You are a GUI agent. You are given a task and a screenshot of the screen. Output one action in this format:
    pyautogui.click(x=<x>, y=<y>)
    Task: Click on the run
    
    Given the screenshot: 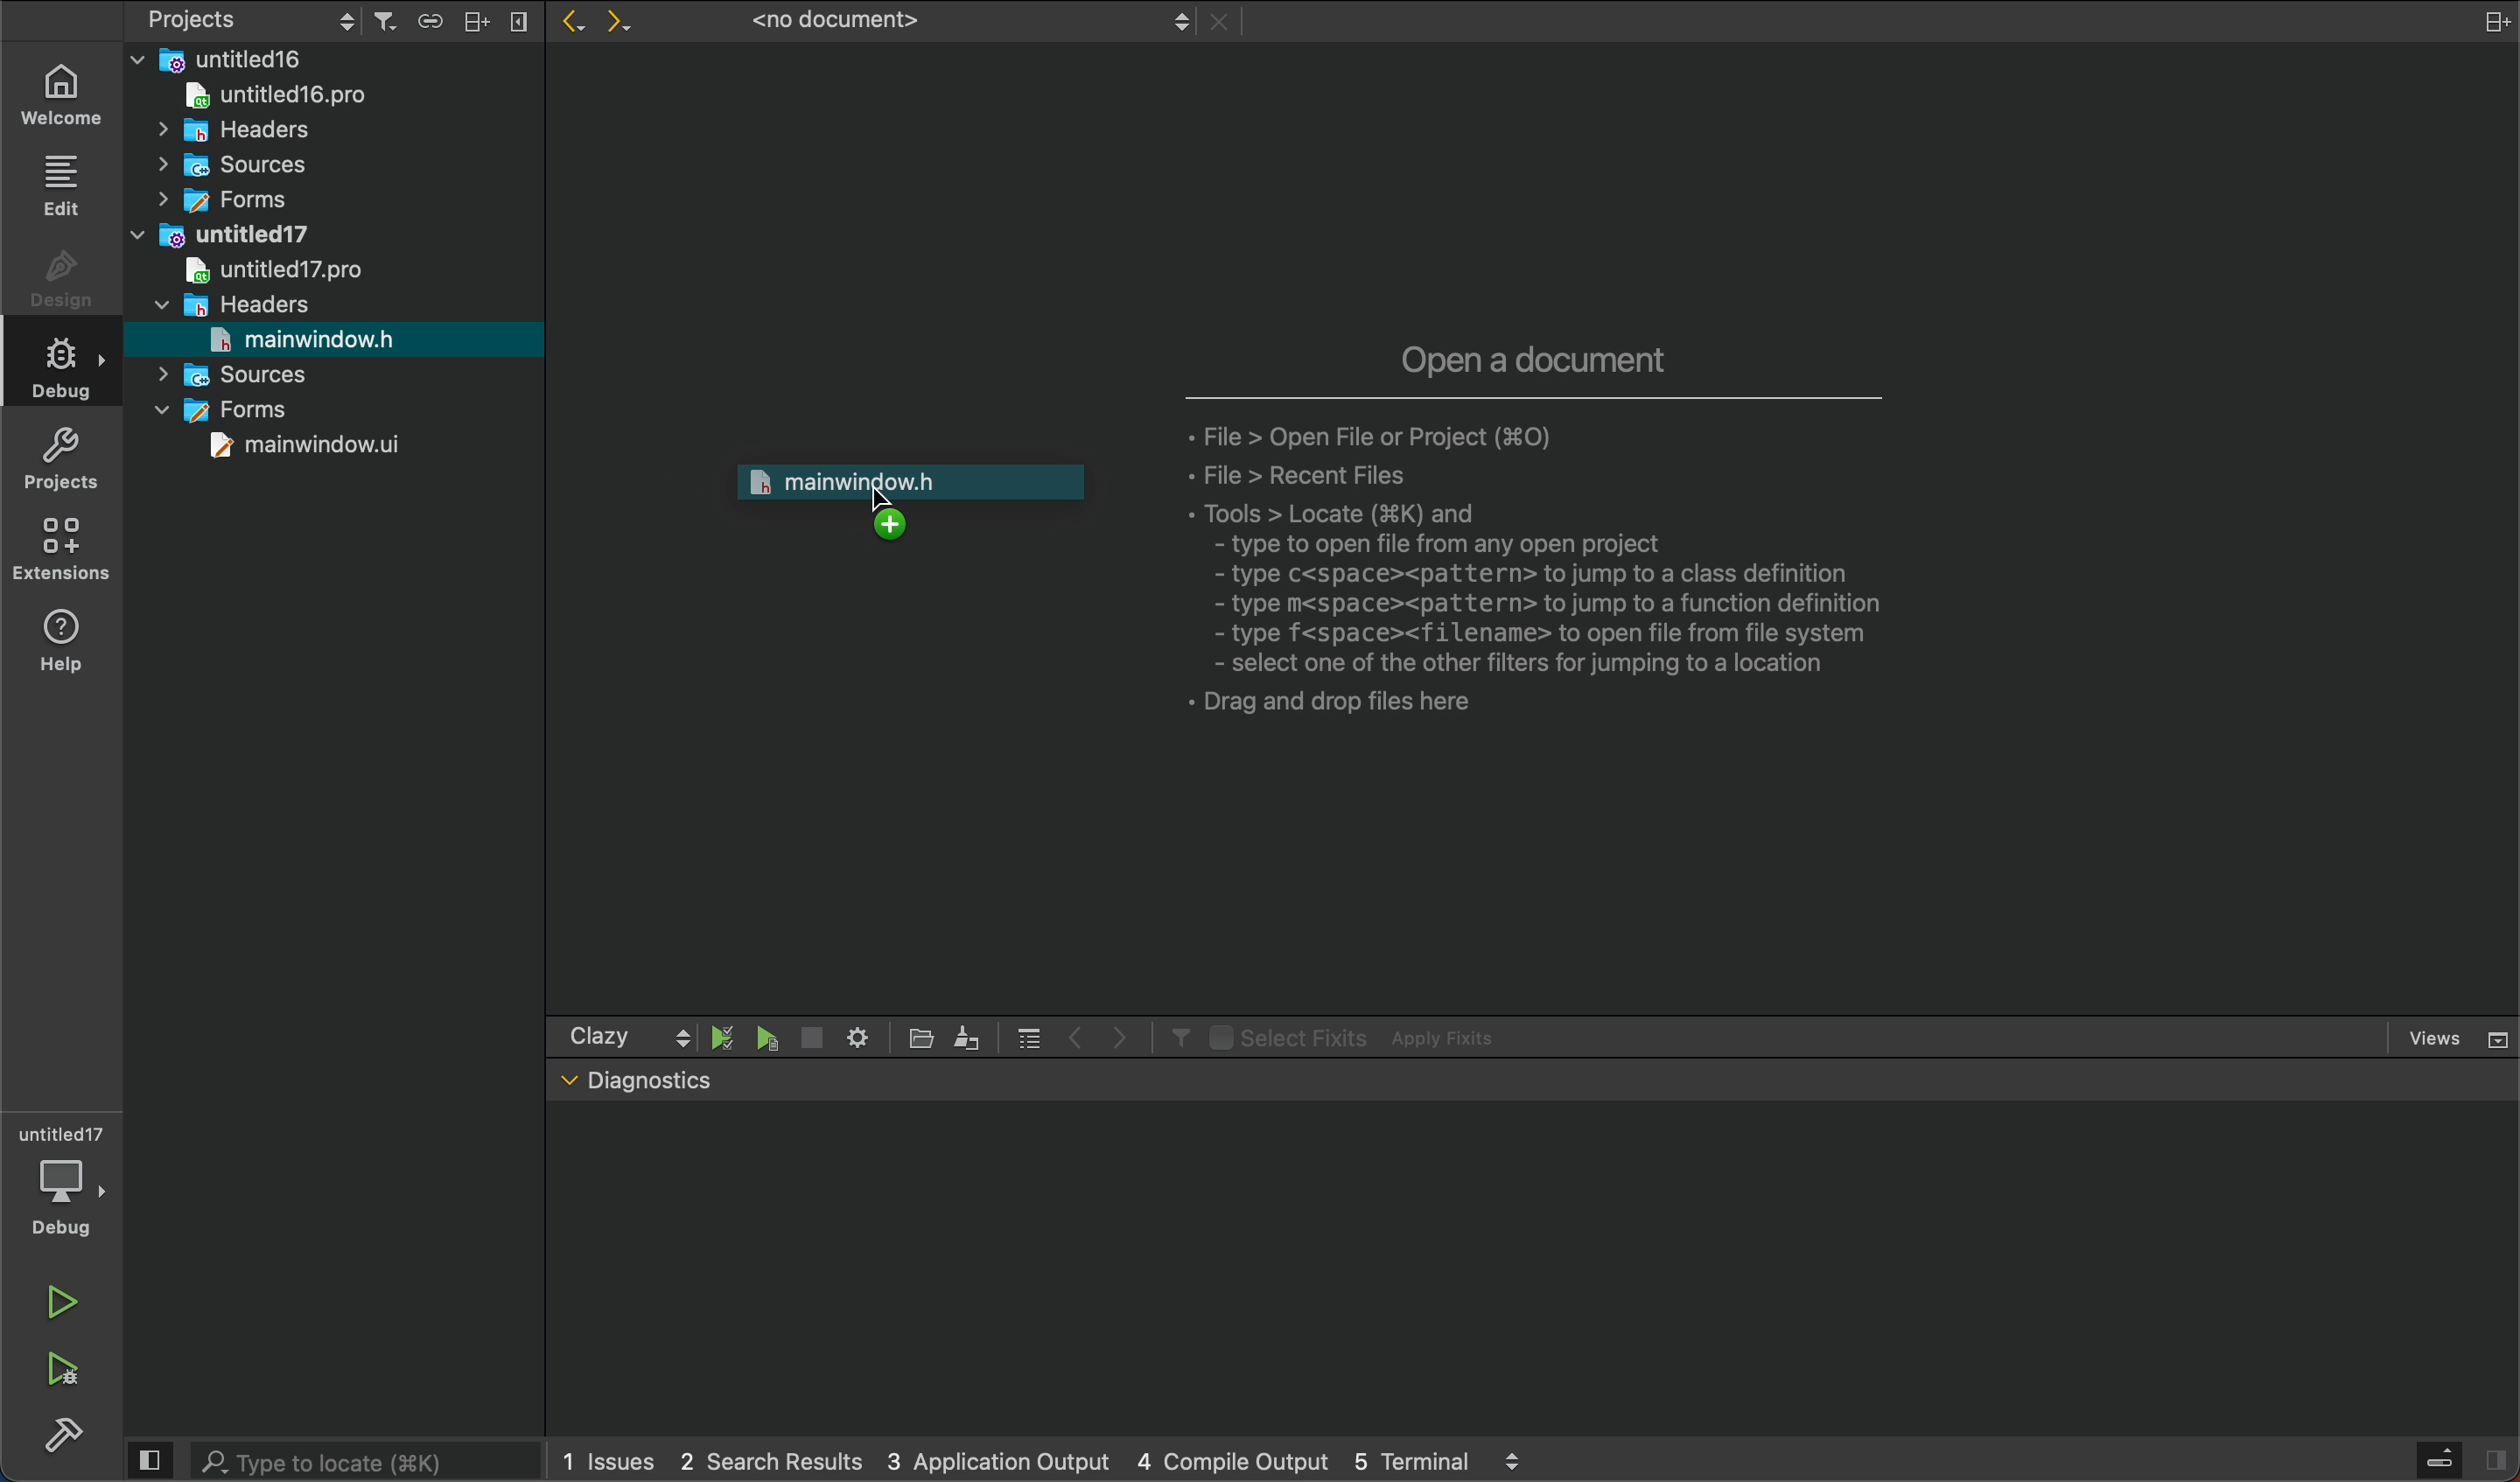 What is the action you would take?
    pyautogui.click(x=62, y=1302)
    